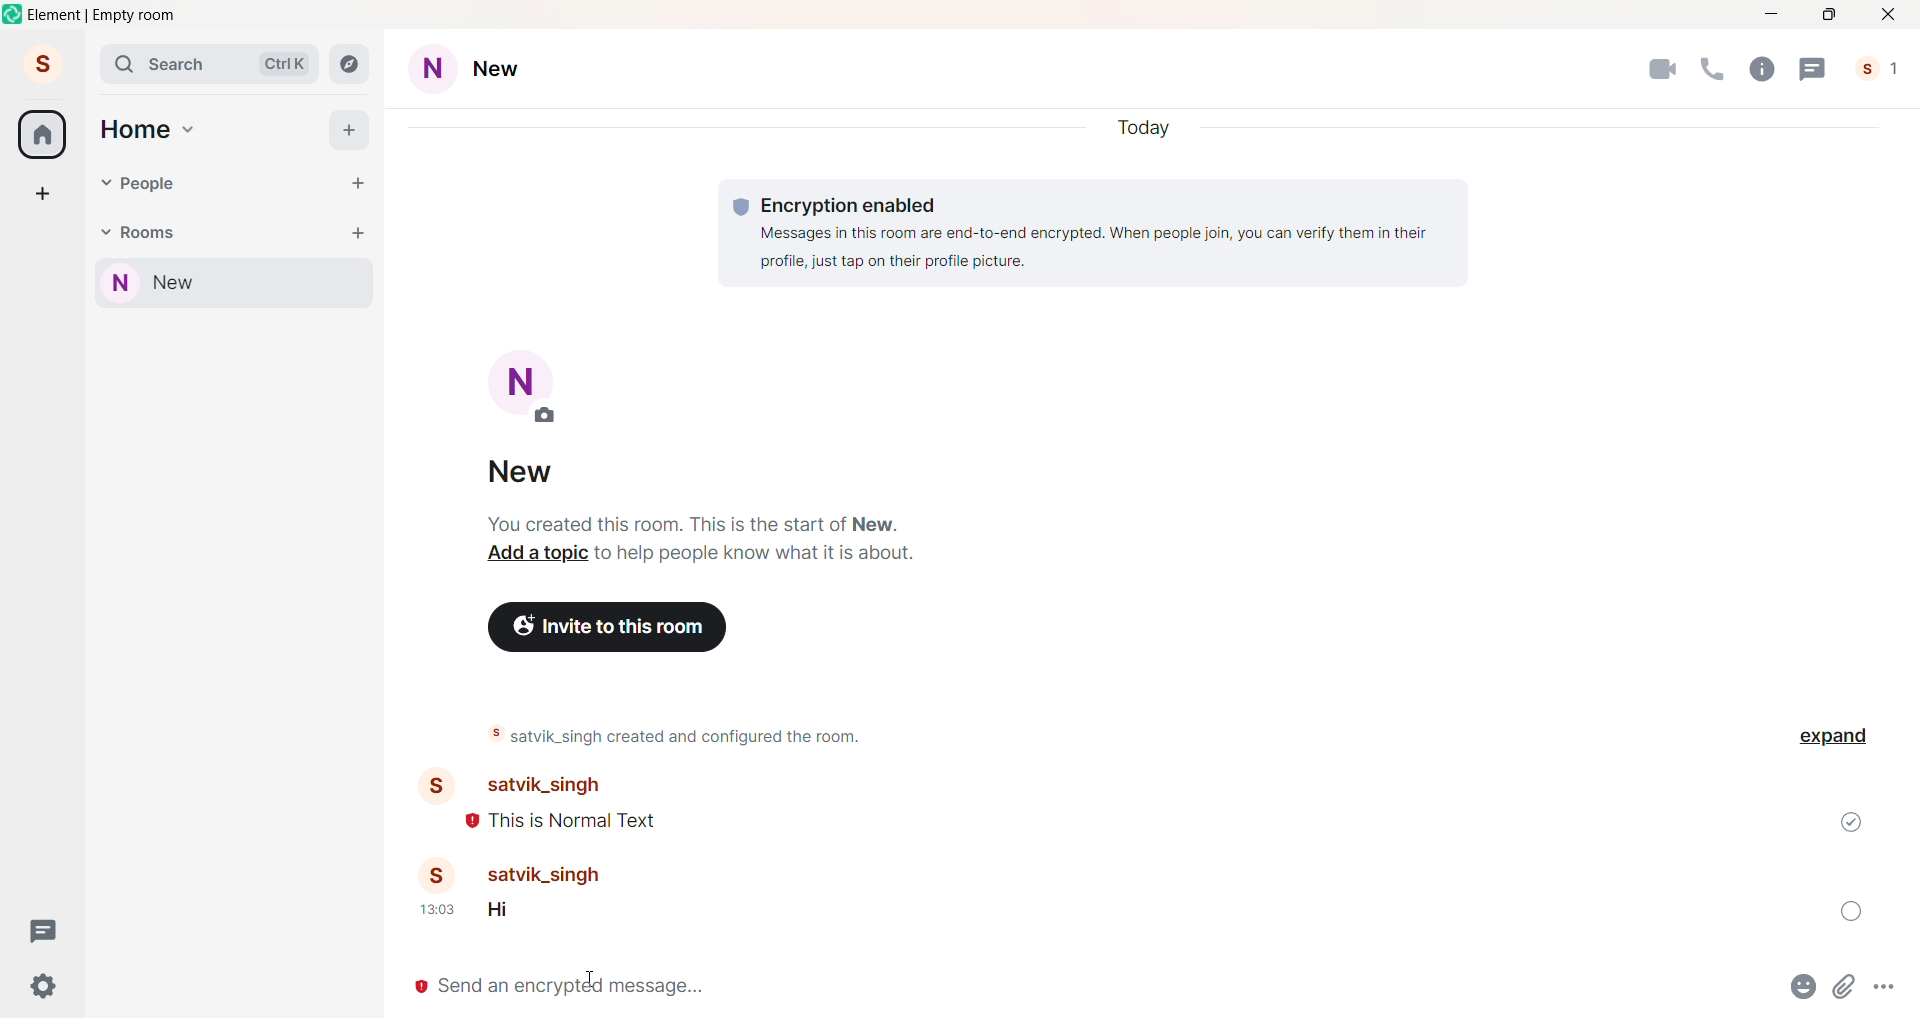 The height and width of the screenshot is (1018, 1920). What do you see at coordinates (1709, 69) in the screenshot?
I see `Audio Call` at bounding box center [1709, 69].